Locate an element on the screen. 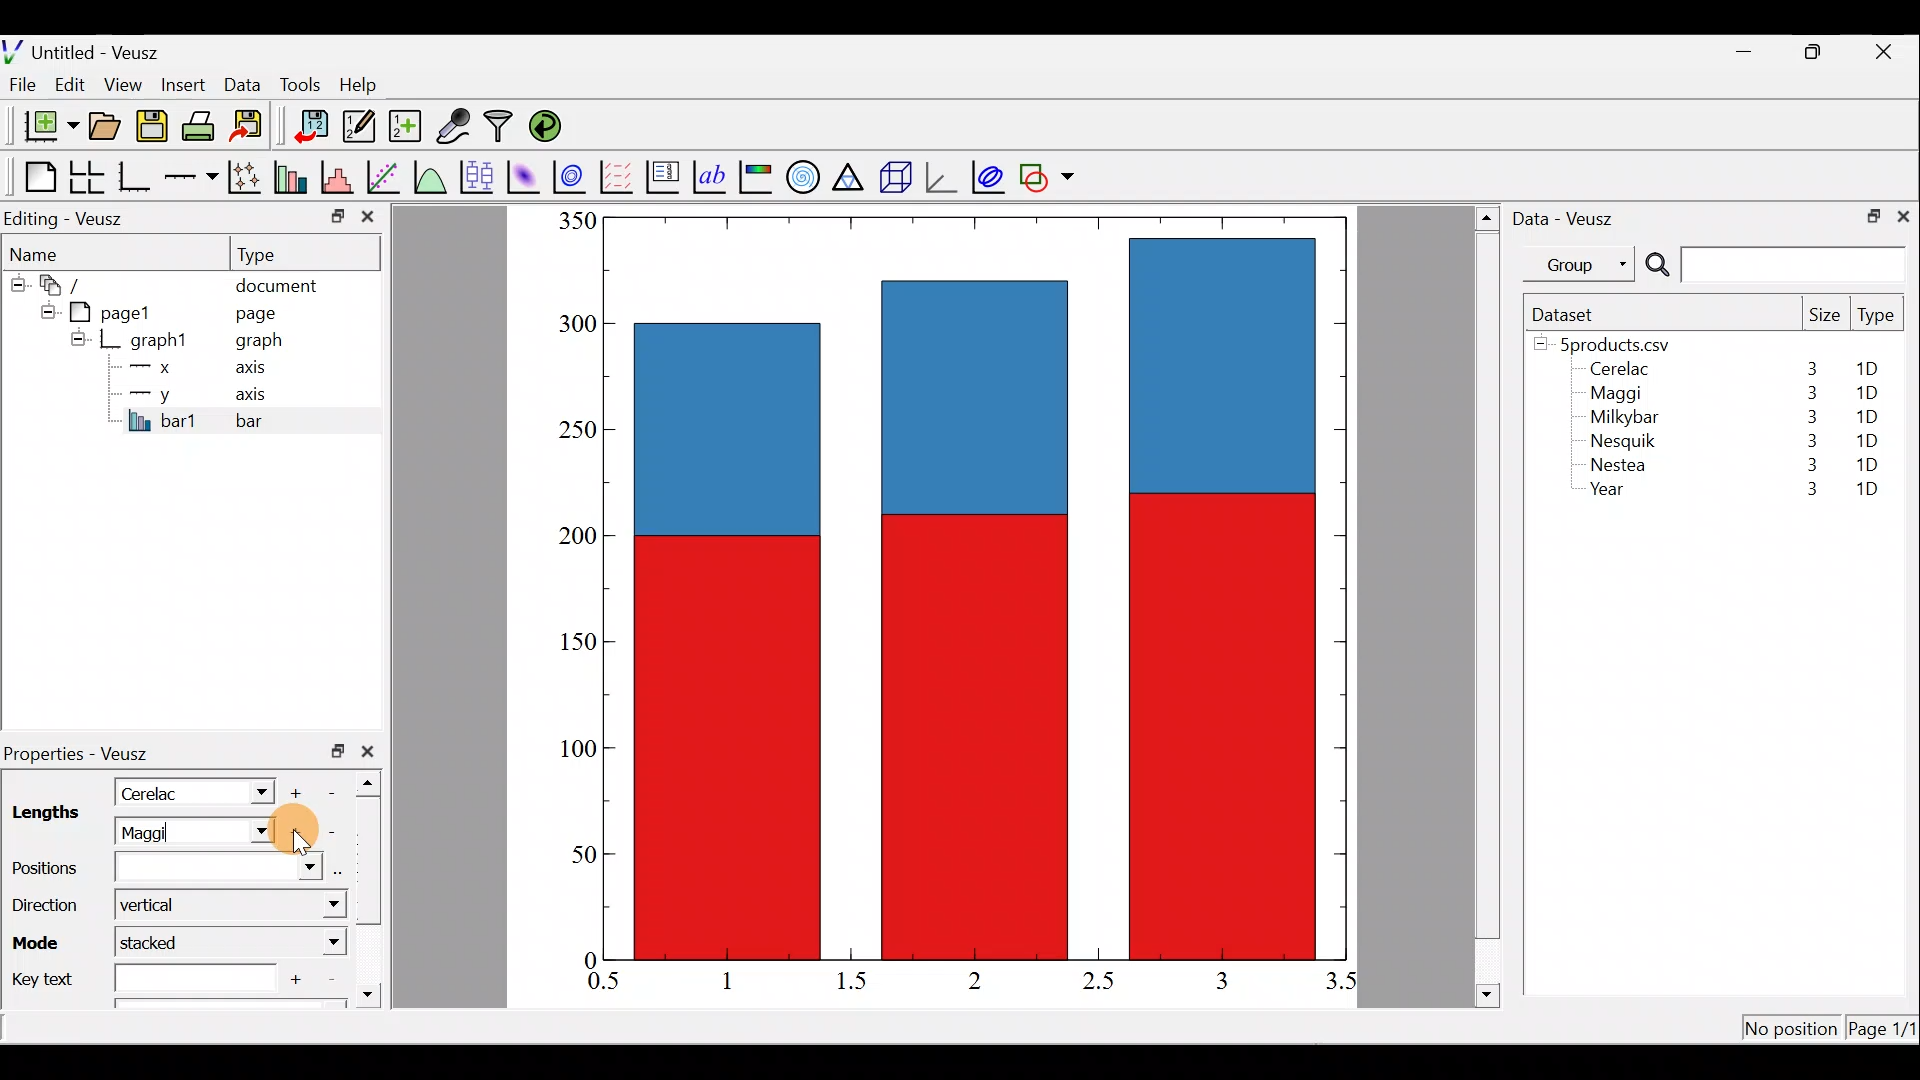  1D is located at coordinates (1862, 416).